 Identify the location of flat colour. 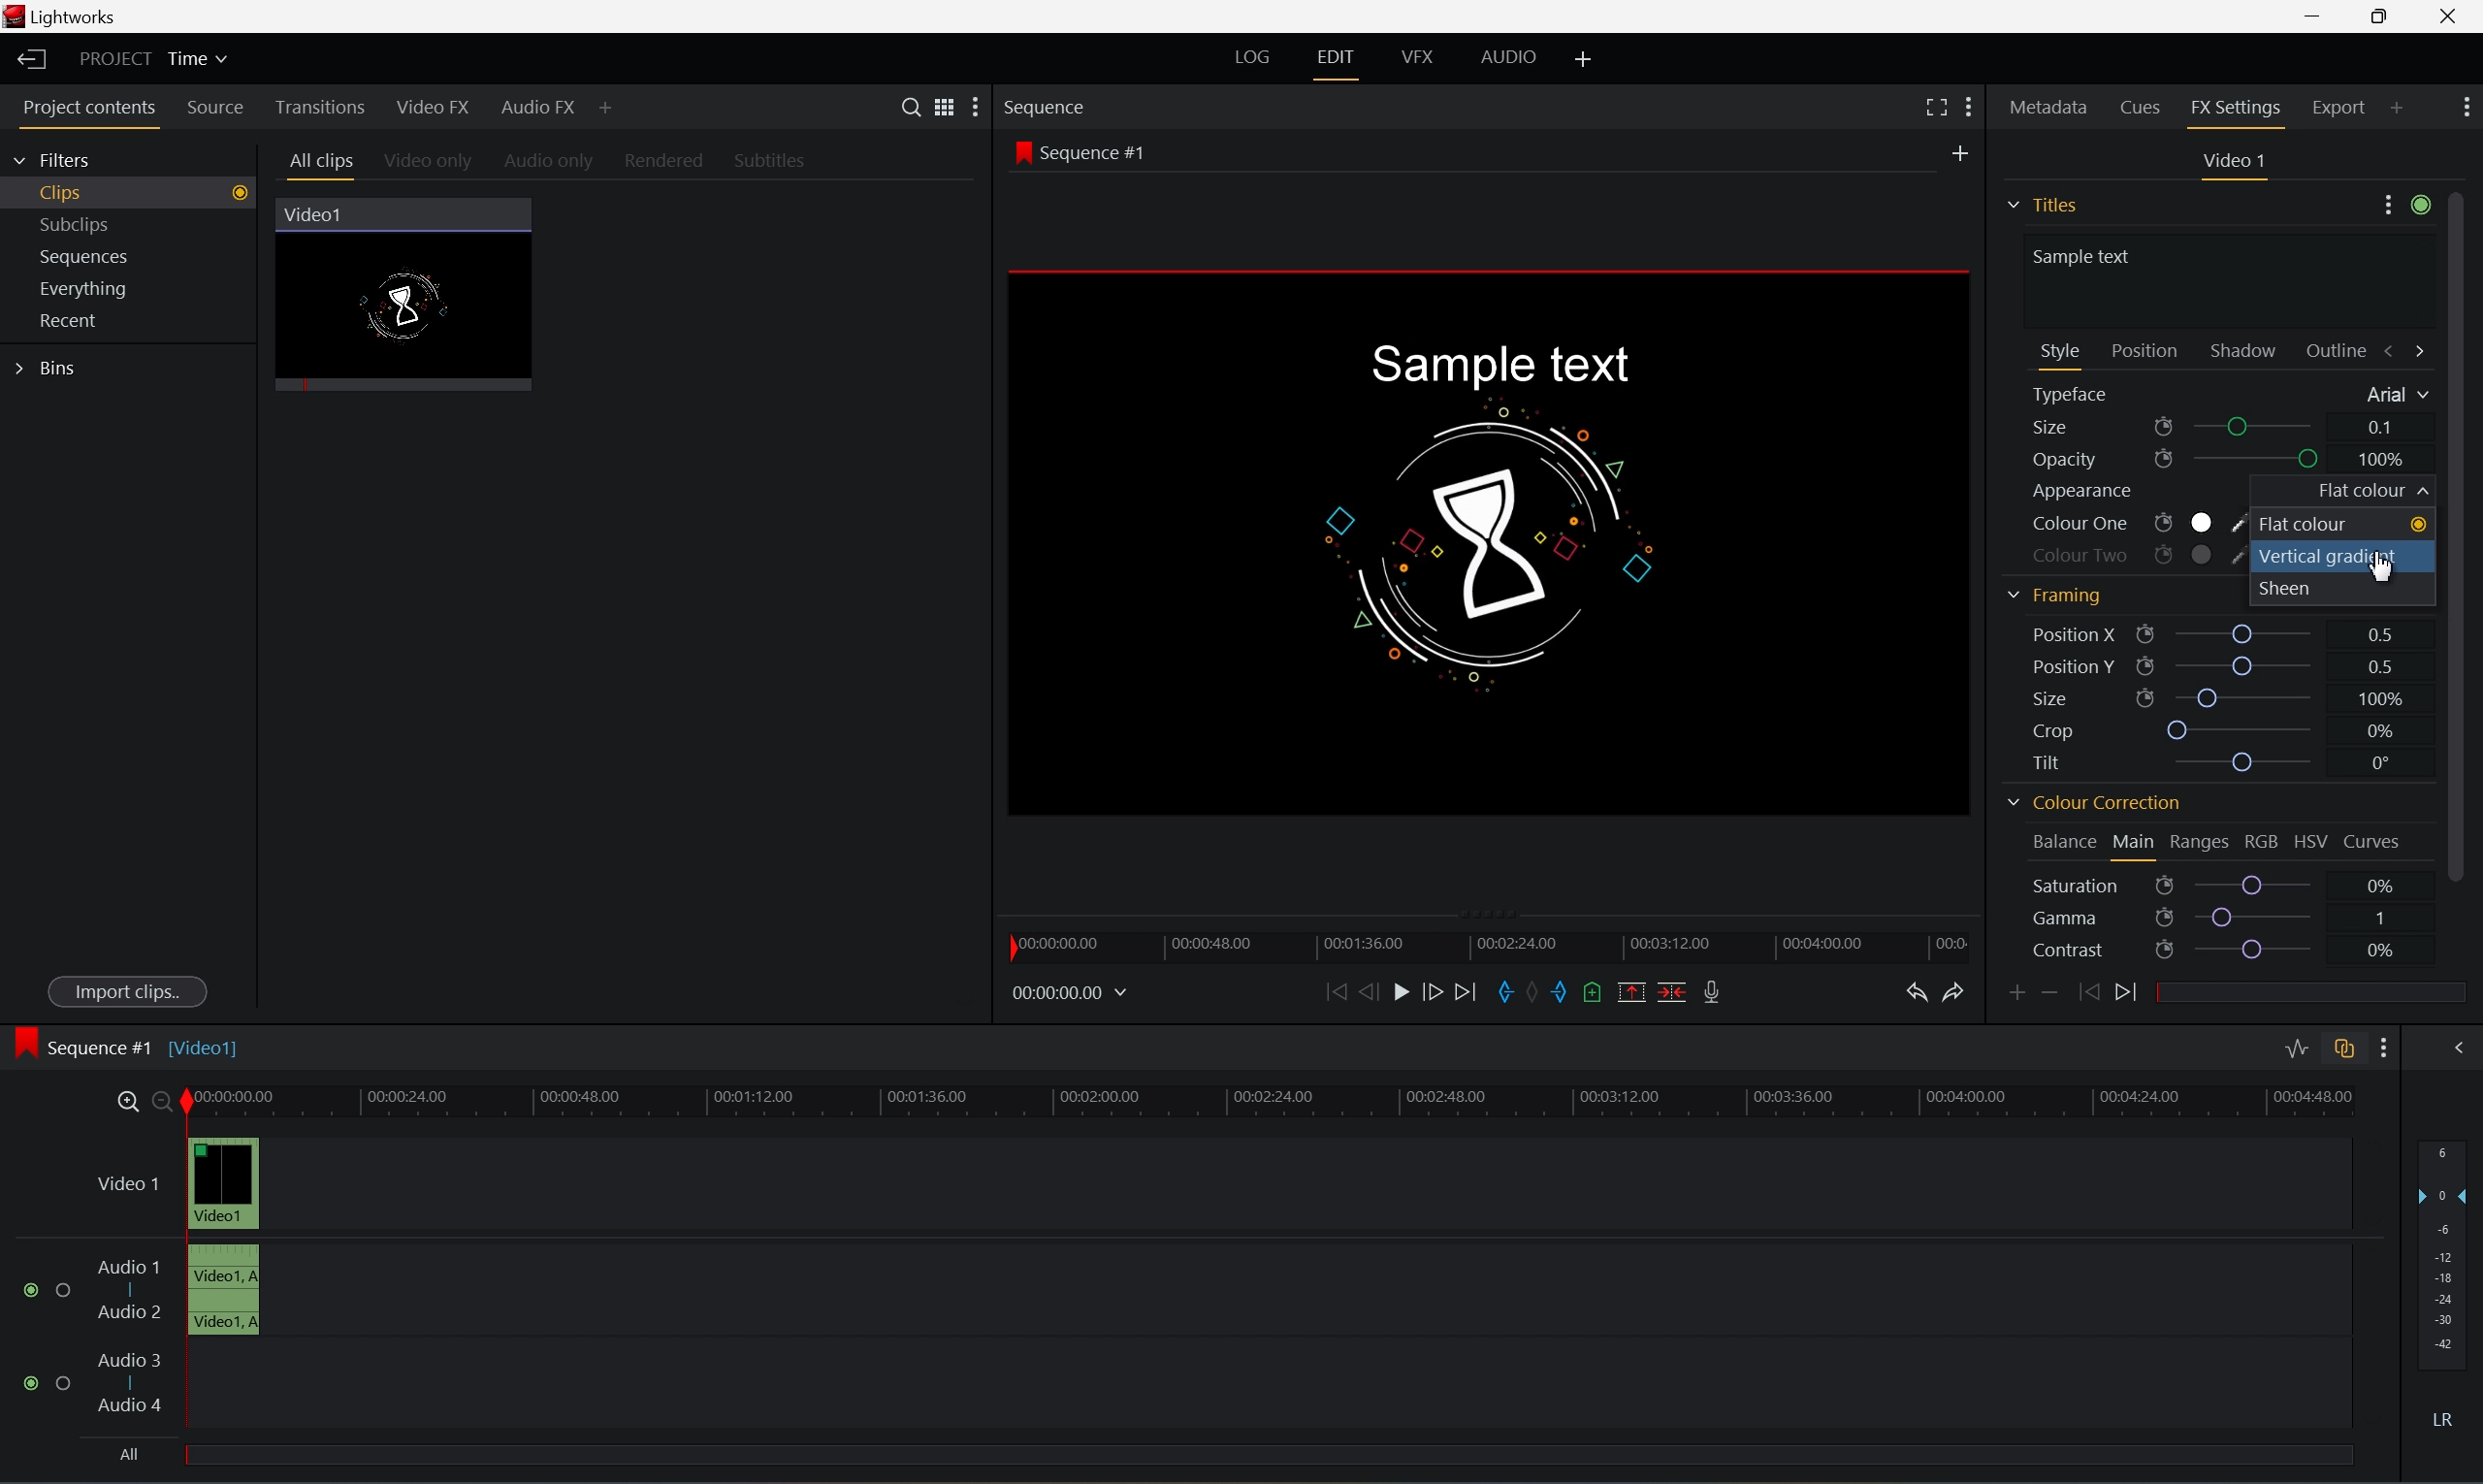
(2367, 492).